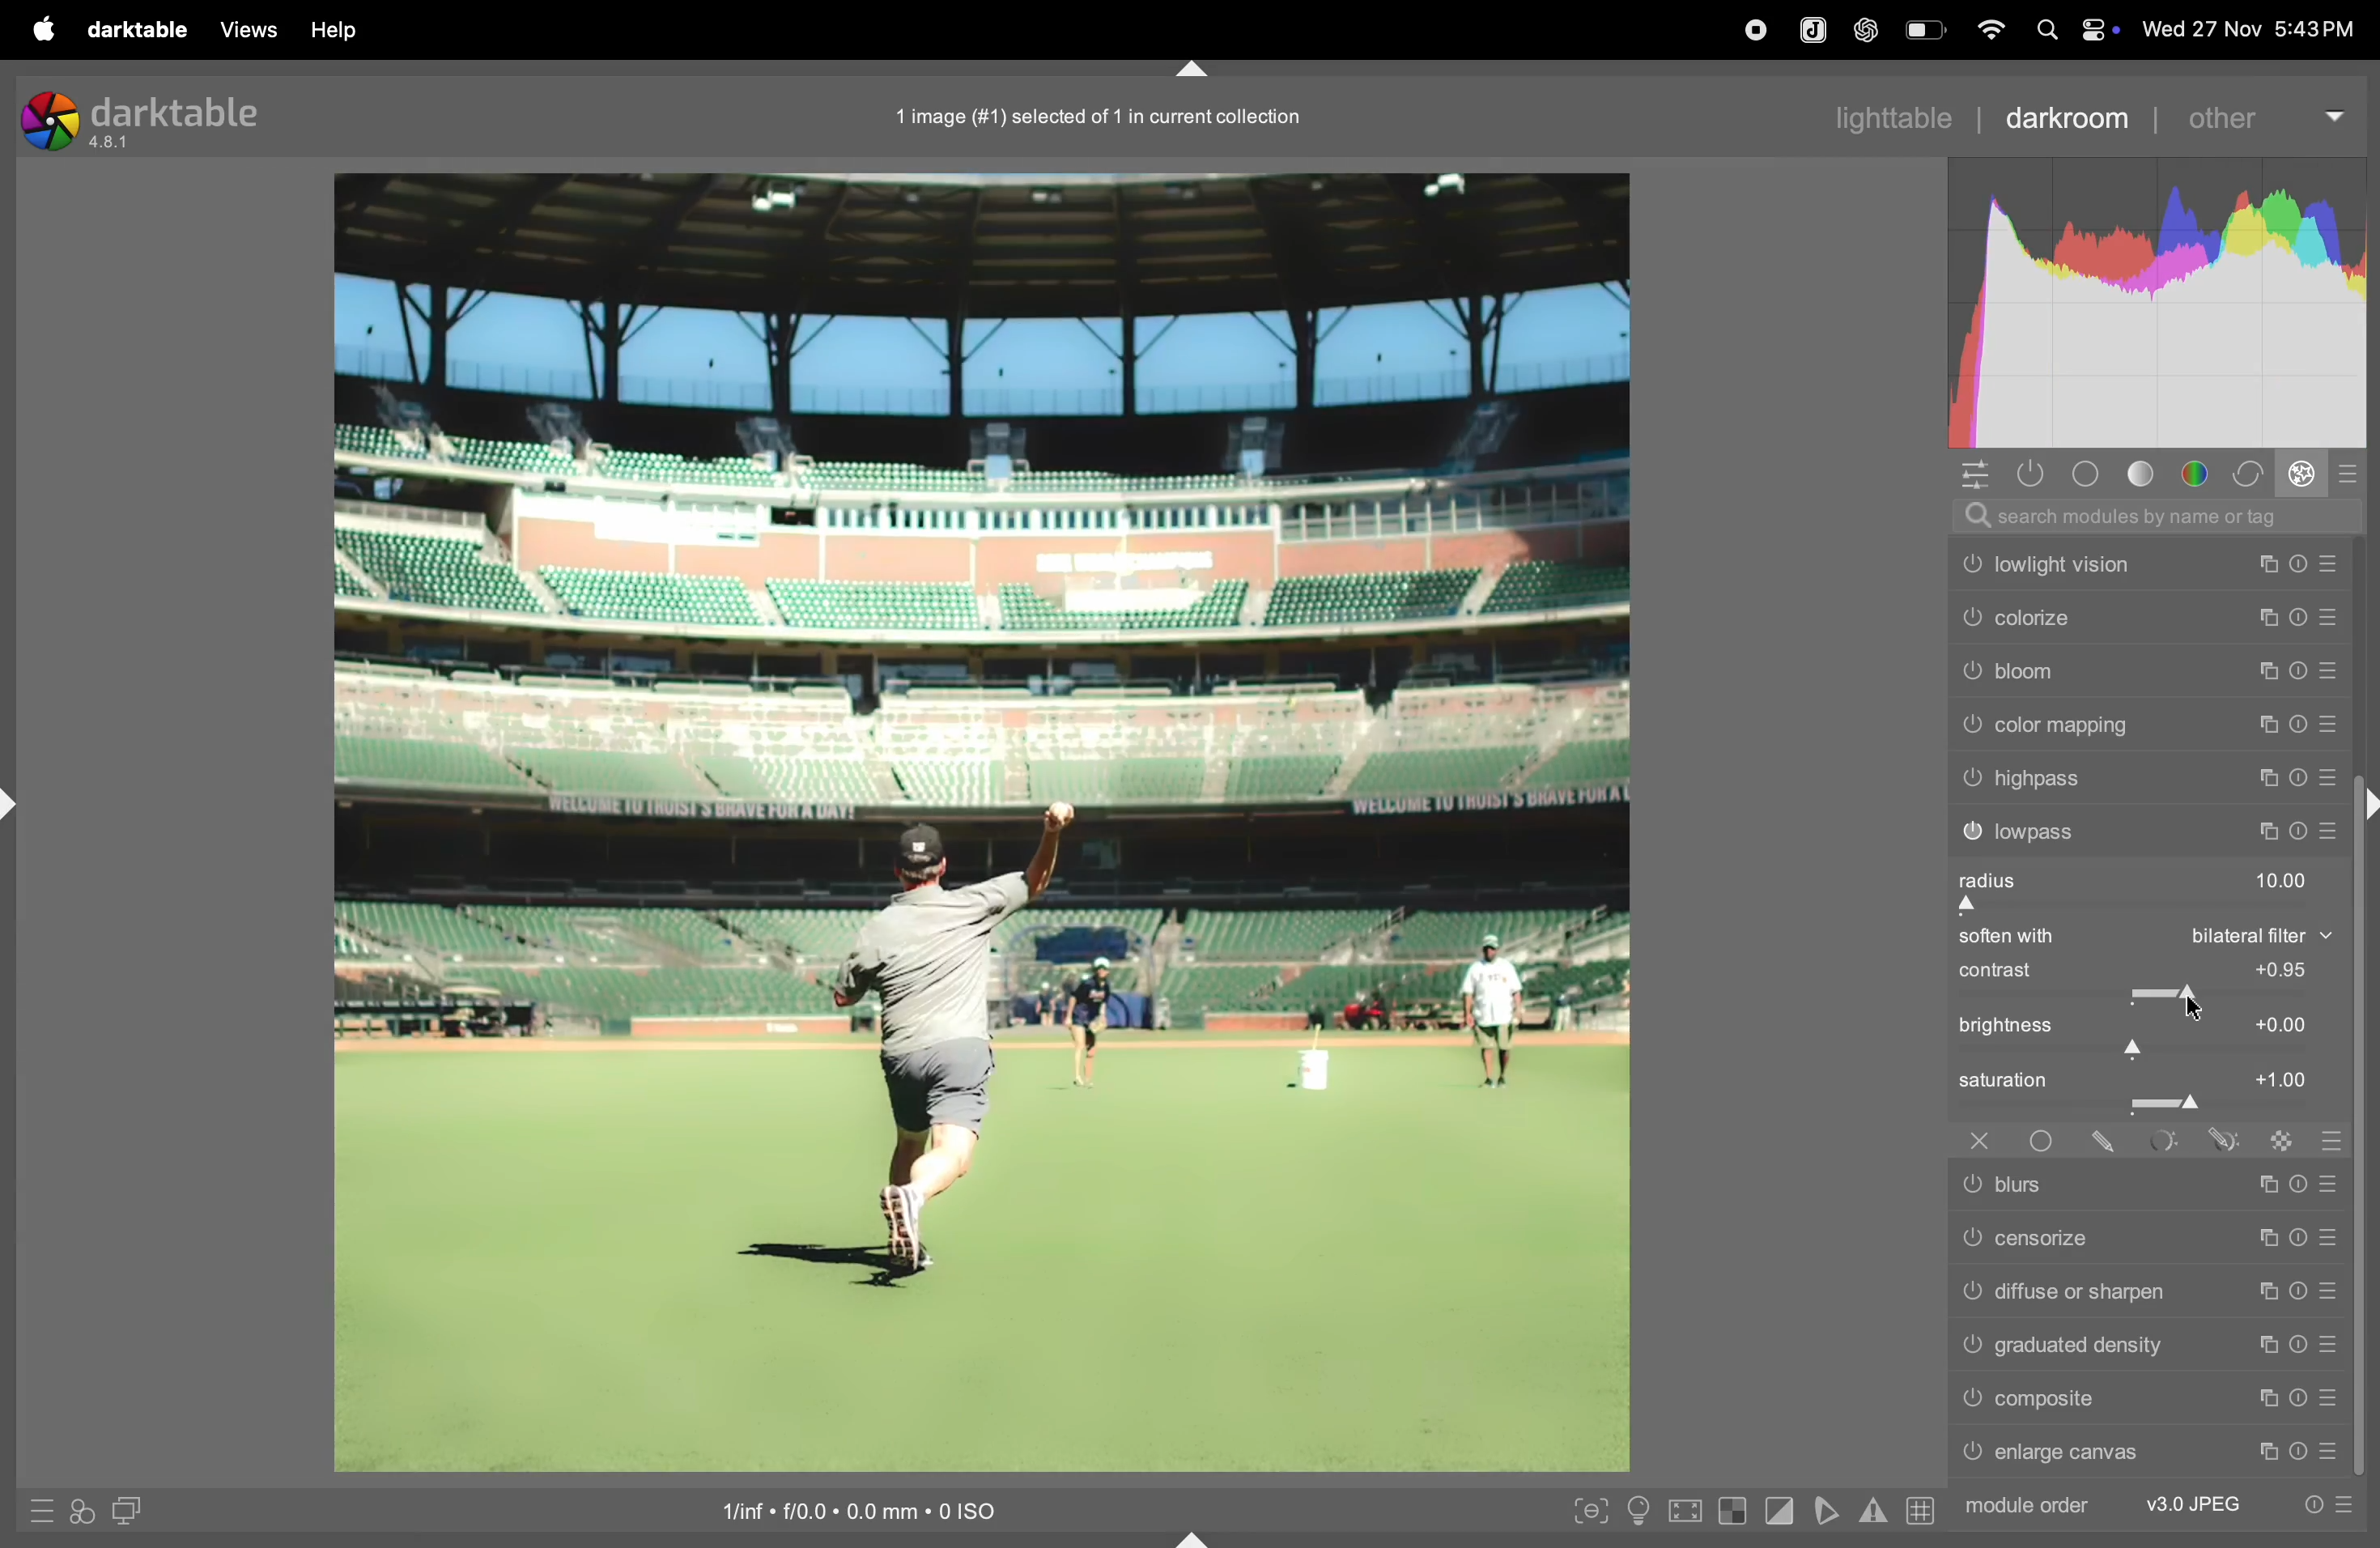 The width and height of the screenshot is (2380, 1548). Describe the element at coordinates (2300, 474) in the screenshot. I see `effect` at that location.